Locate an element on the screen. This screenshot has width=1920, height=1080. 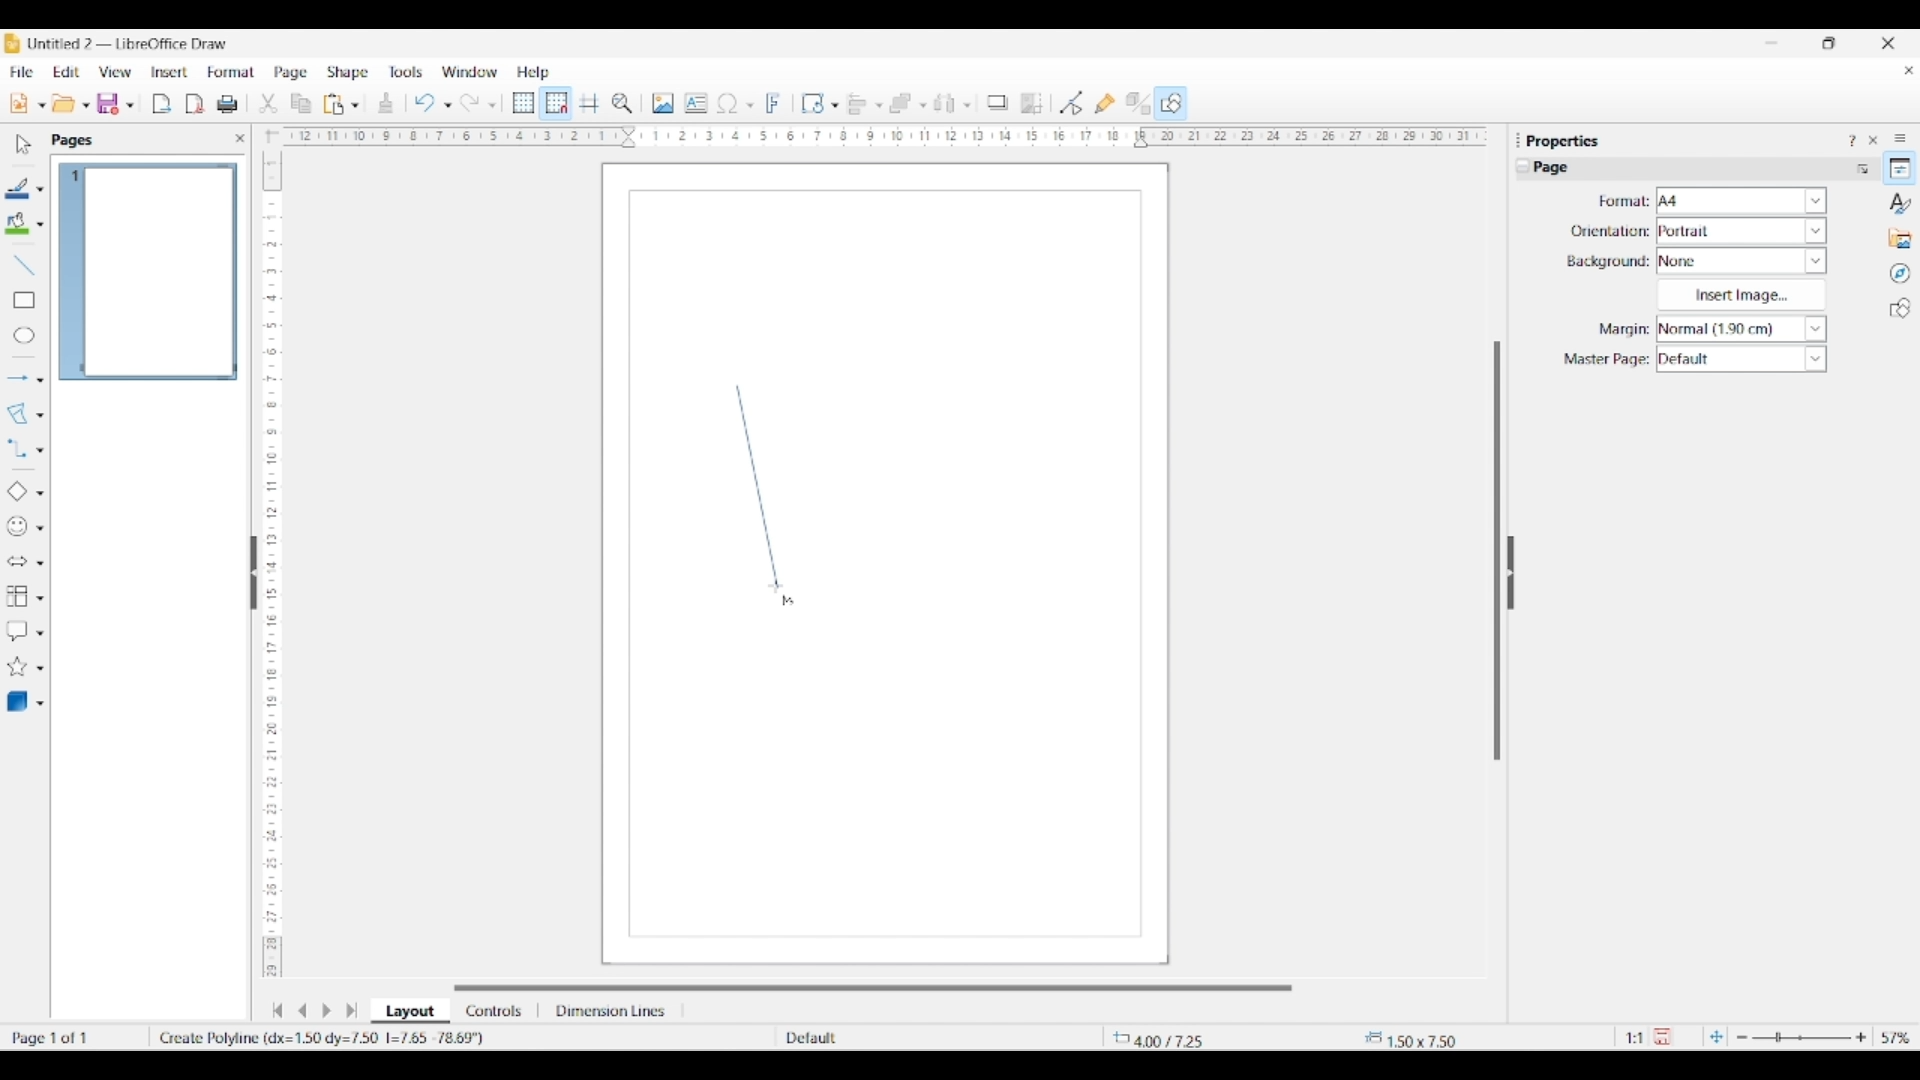
Show draw functions is located at coordinates (1171, 102).